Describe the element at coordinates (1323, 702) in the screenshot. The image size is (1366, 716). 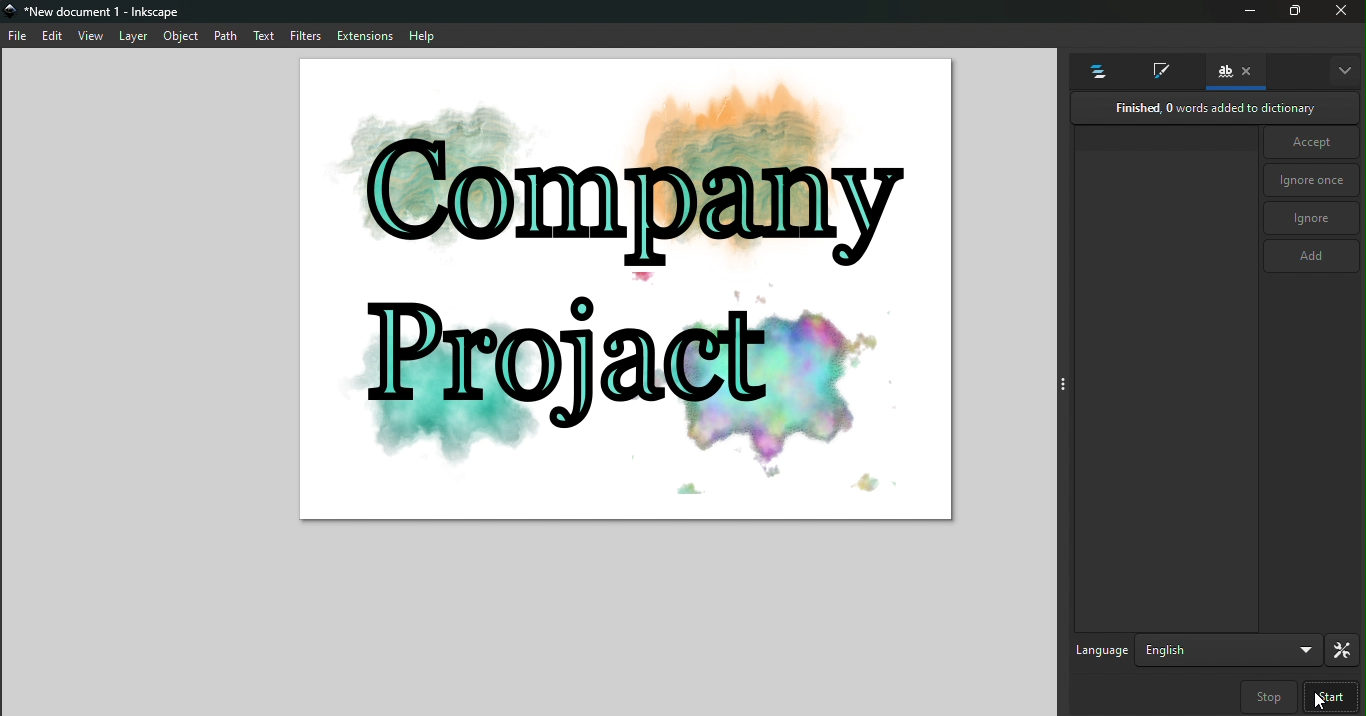
I see `cursor` at that location.